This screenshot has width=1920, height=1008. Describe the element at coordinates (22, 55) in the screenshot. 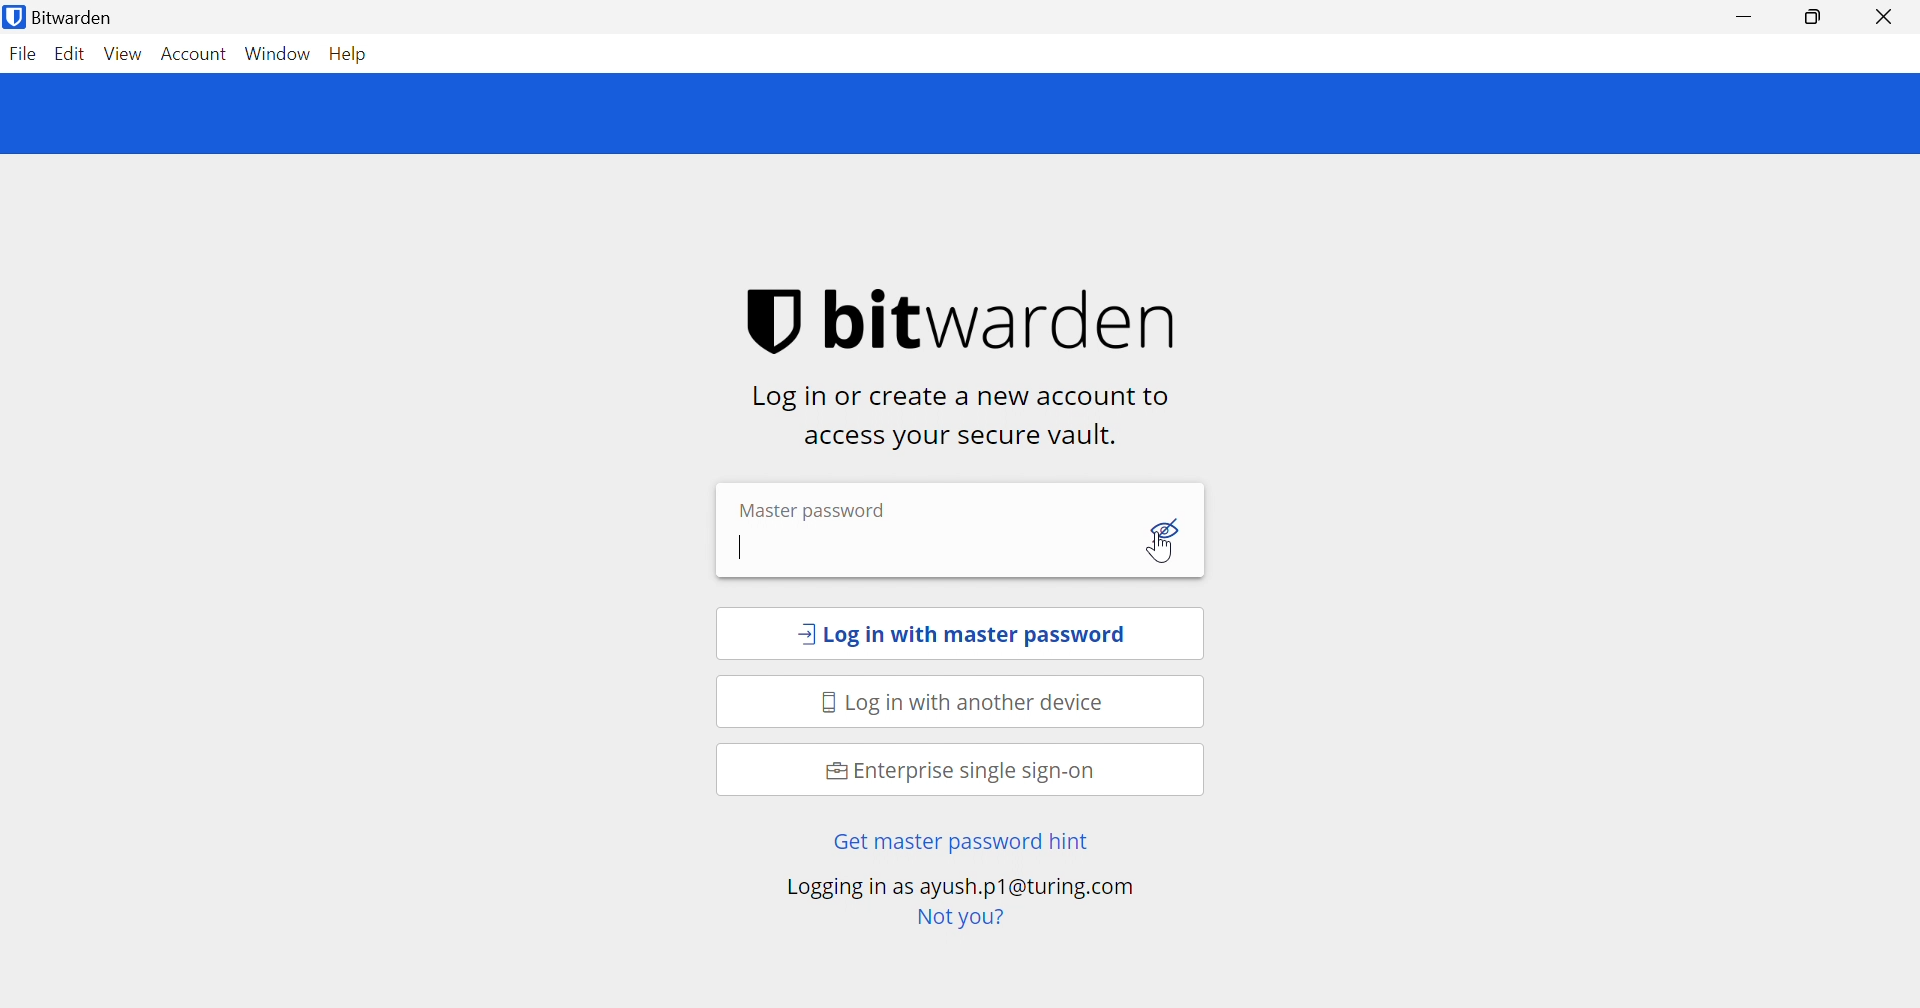

I see `File` at that location.